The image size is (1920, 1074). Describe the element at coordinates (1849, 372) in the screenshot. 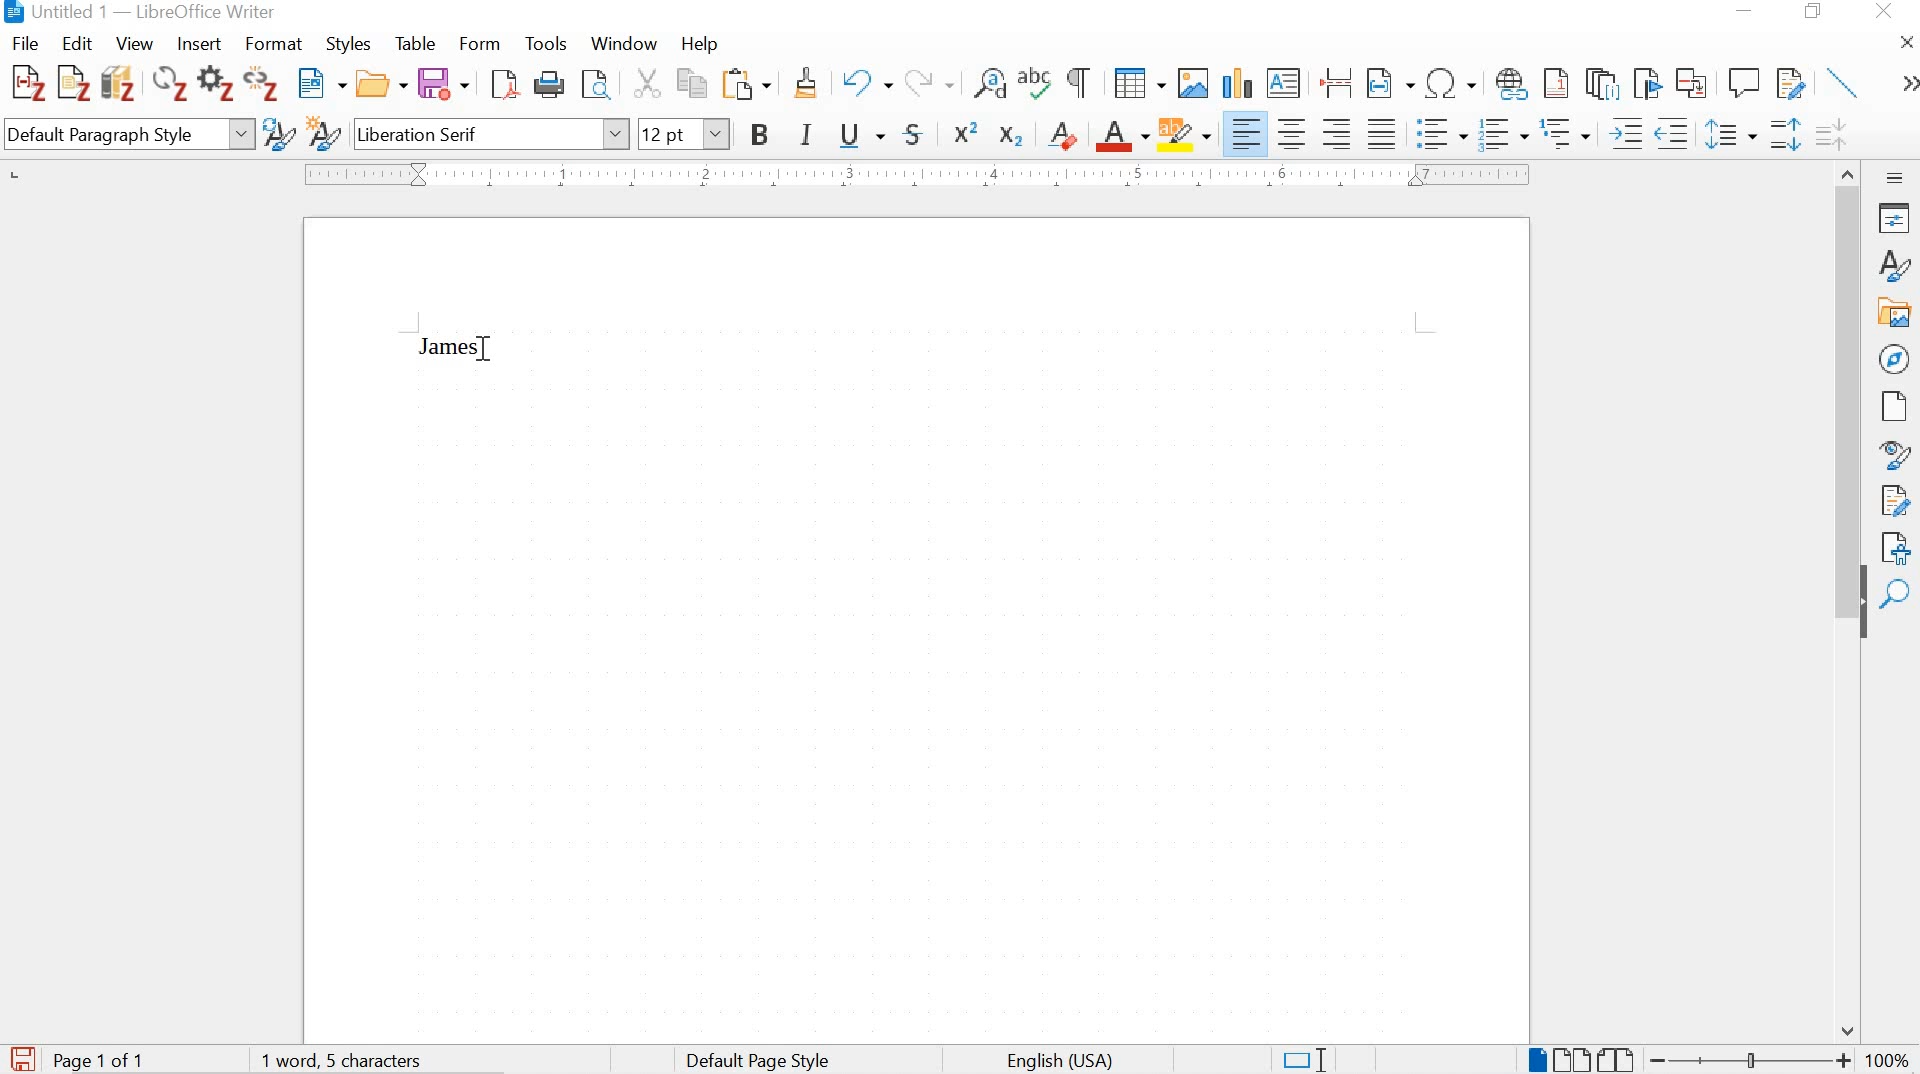

I see `scrollbar` at that location.